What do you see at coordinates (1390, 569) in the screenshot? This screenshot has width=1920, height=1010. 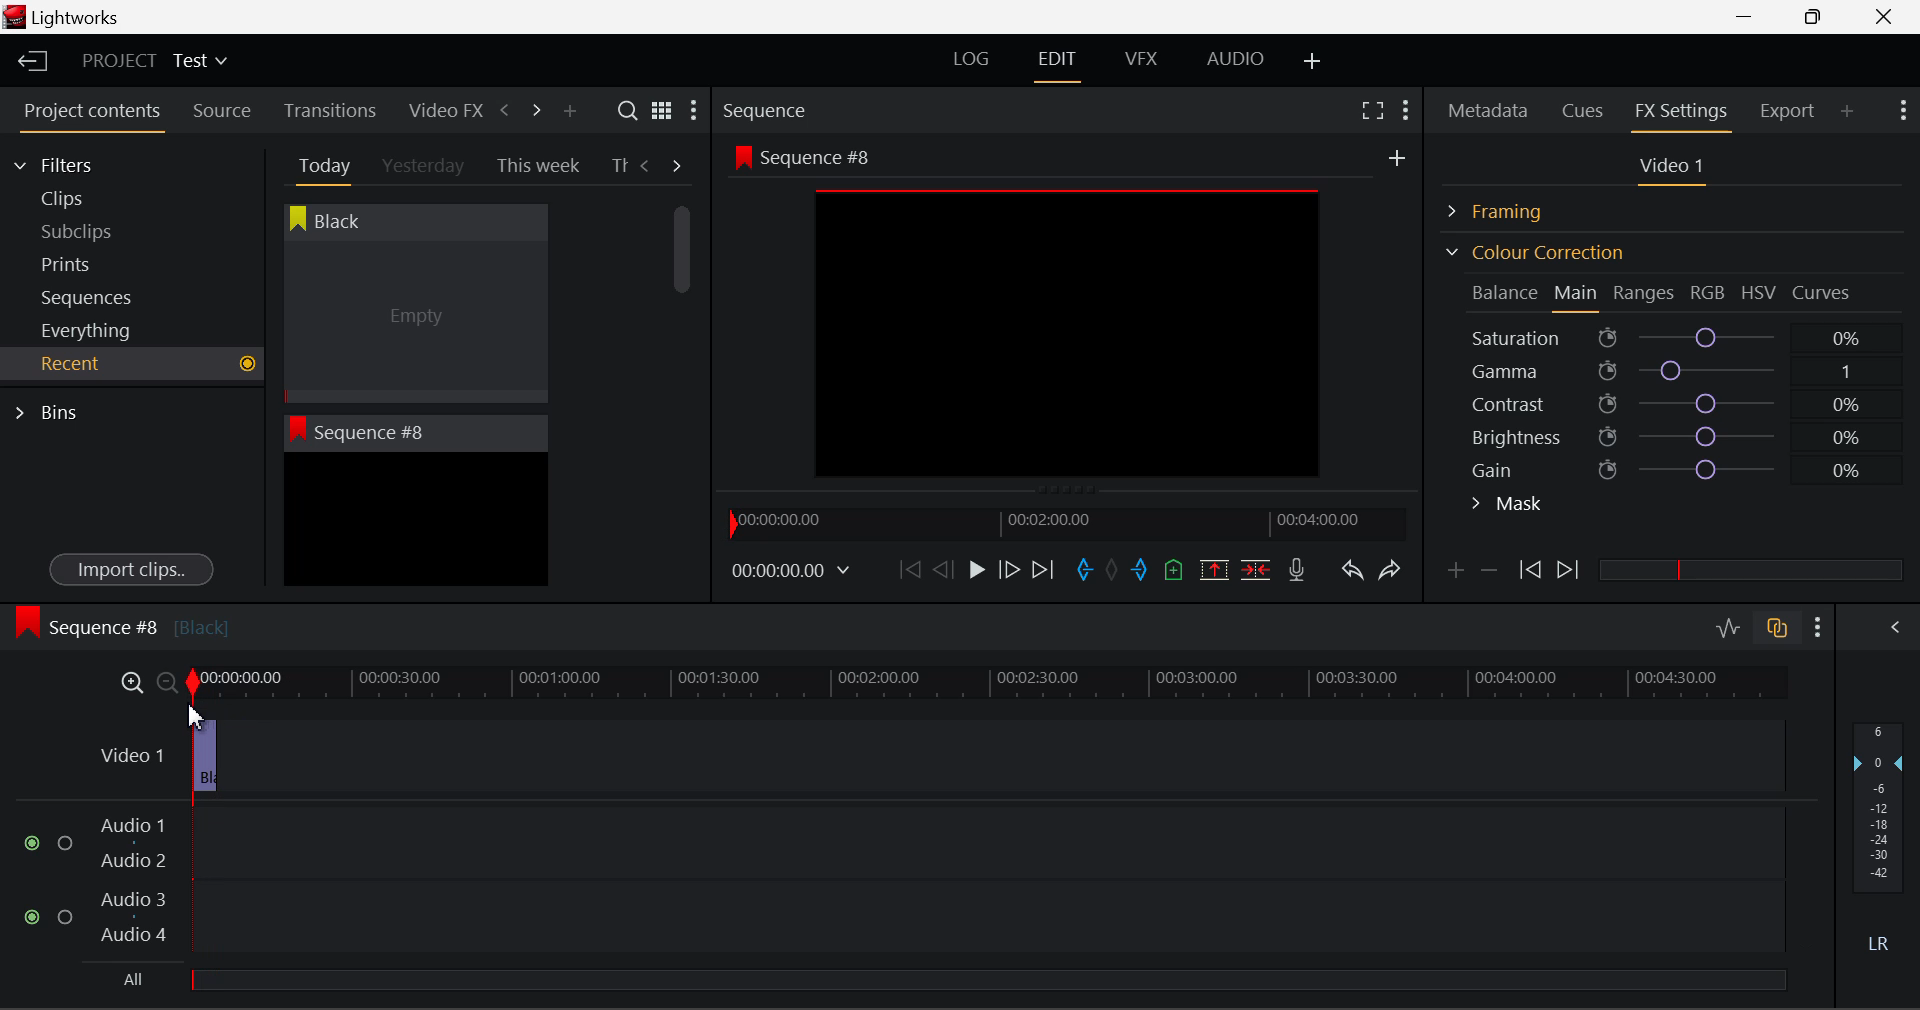 I see `Redo` at bounding box center [1390, 569].